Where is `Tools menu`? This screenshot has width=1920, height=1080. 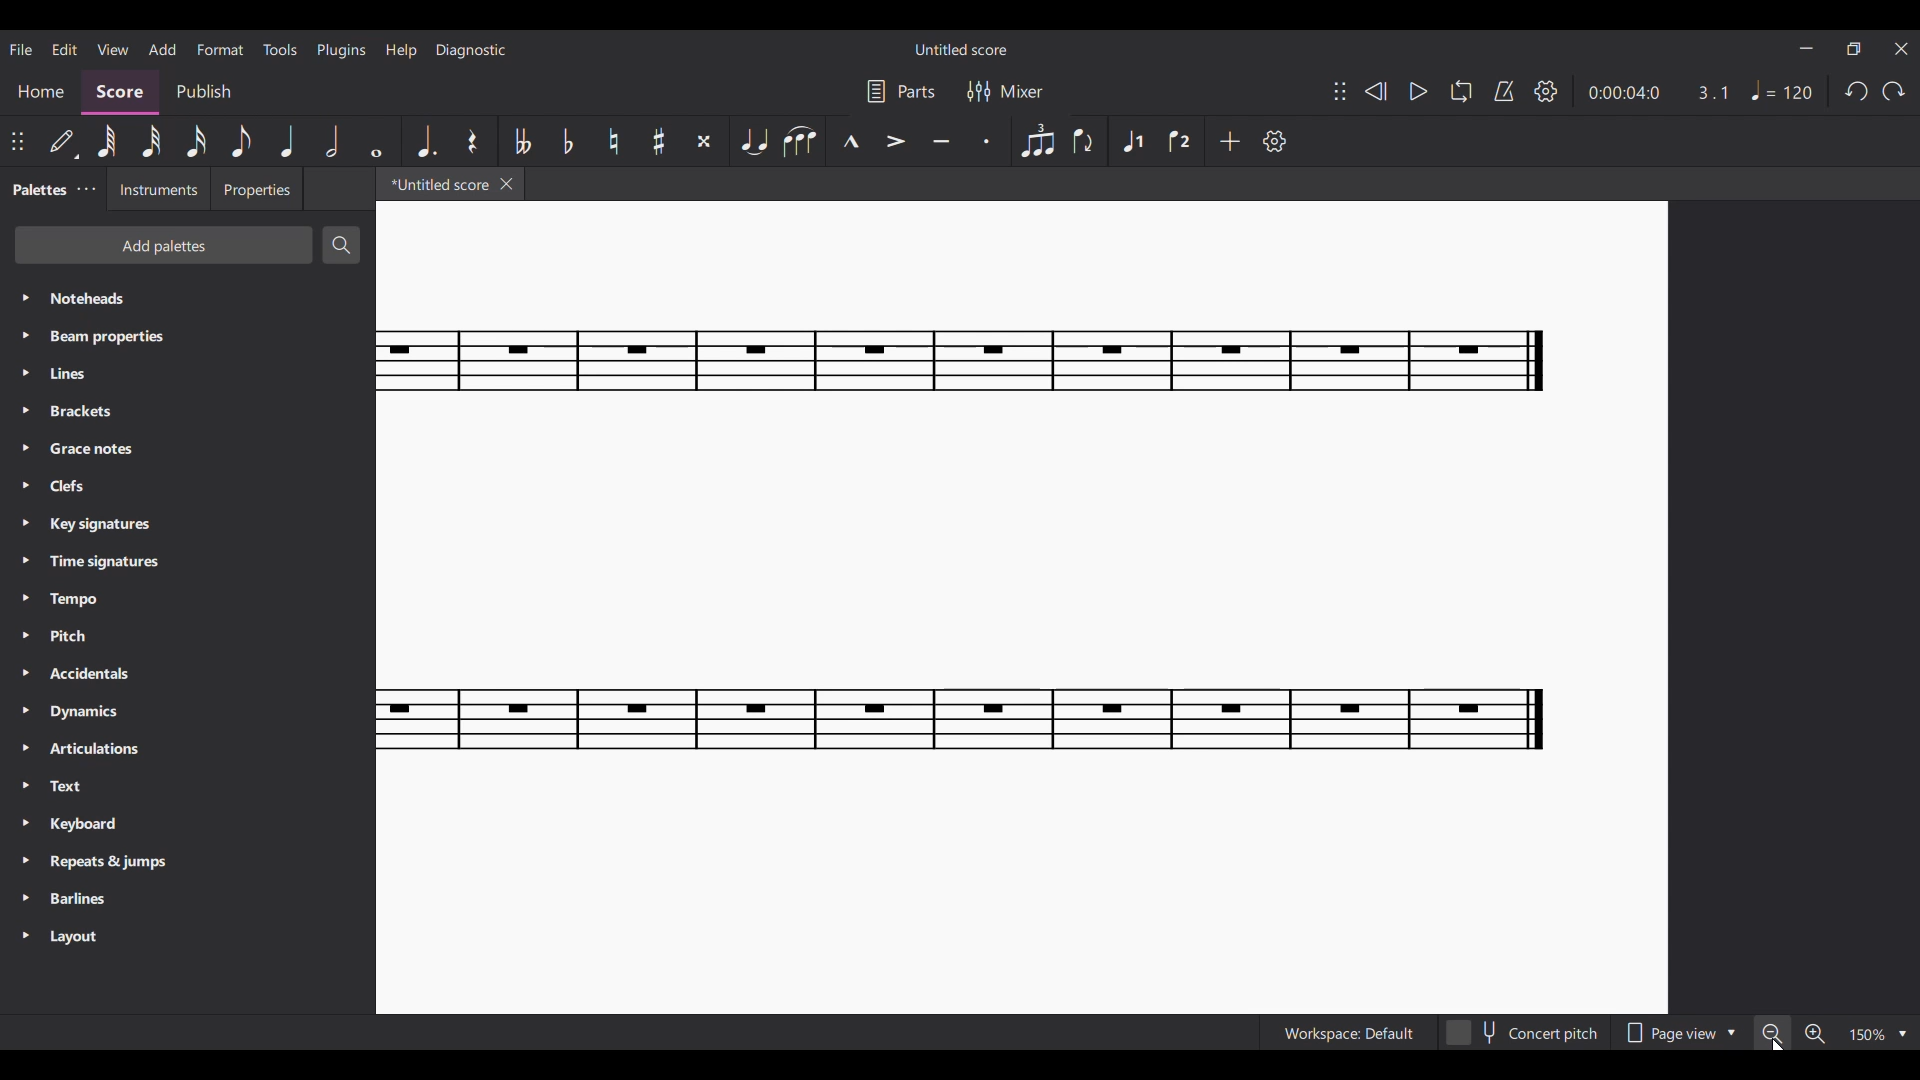
Tools menu is located at coordinates (281, 50).